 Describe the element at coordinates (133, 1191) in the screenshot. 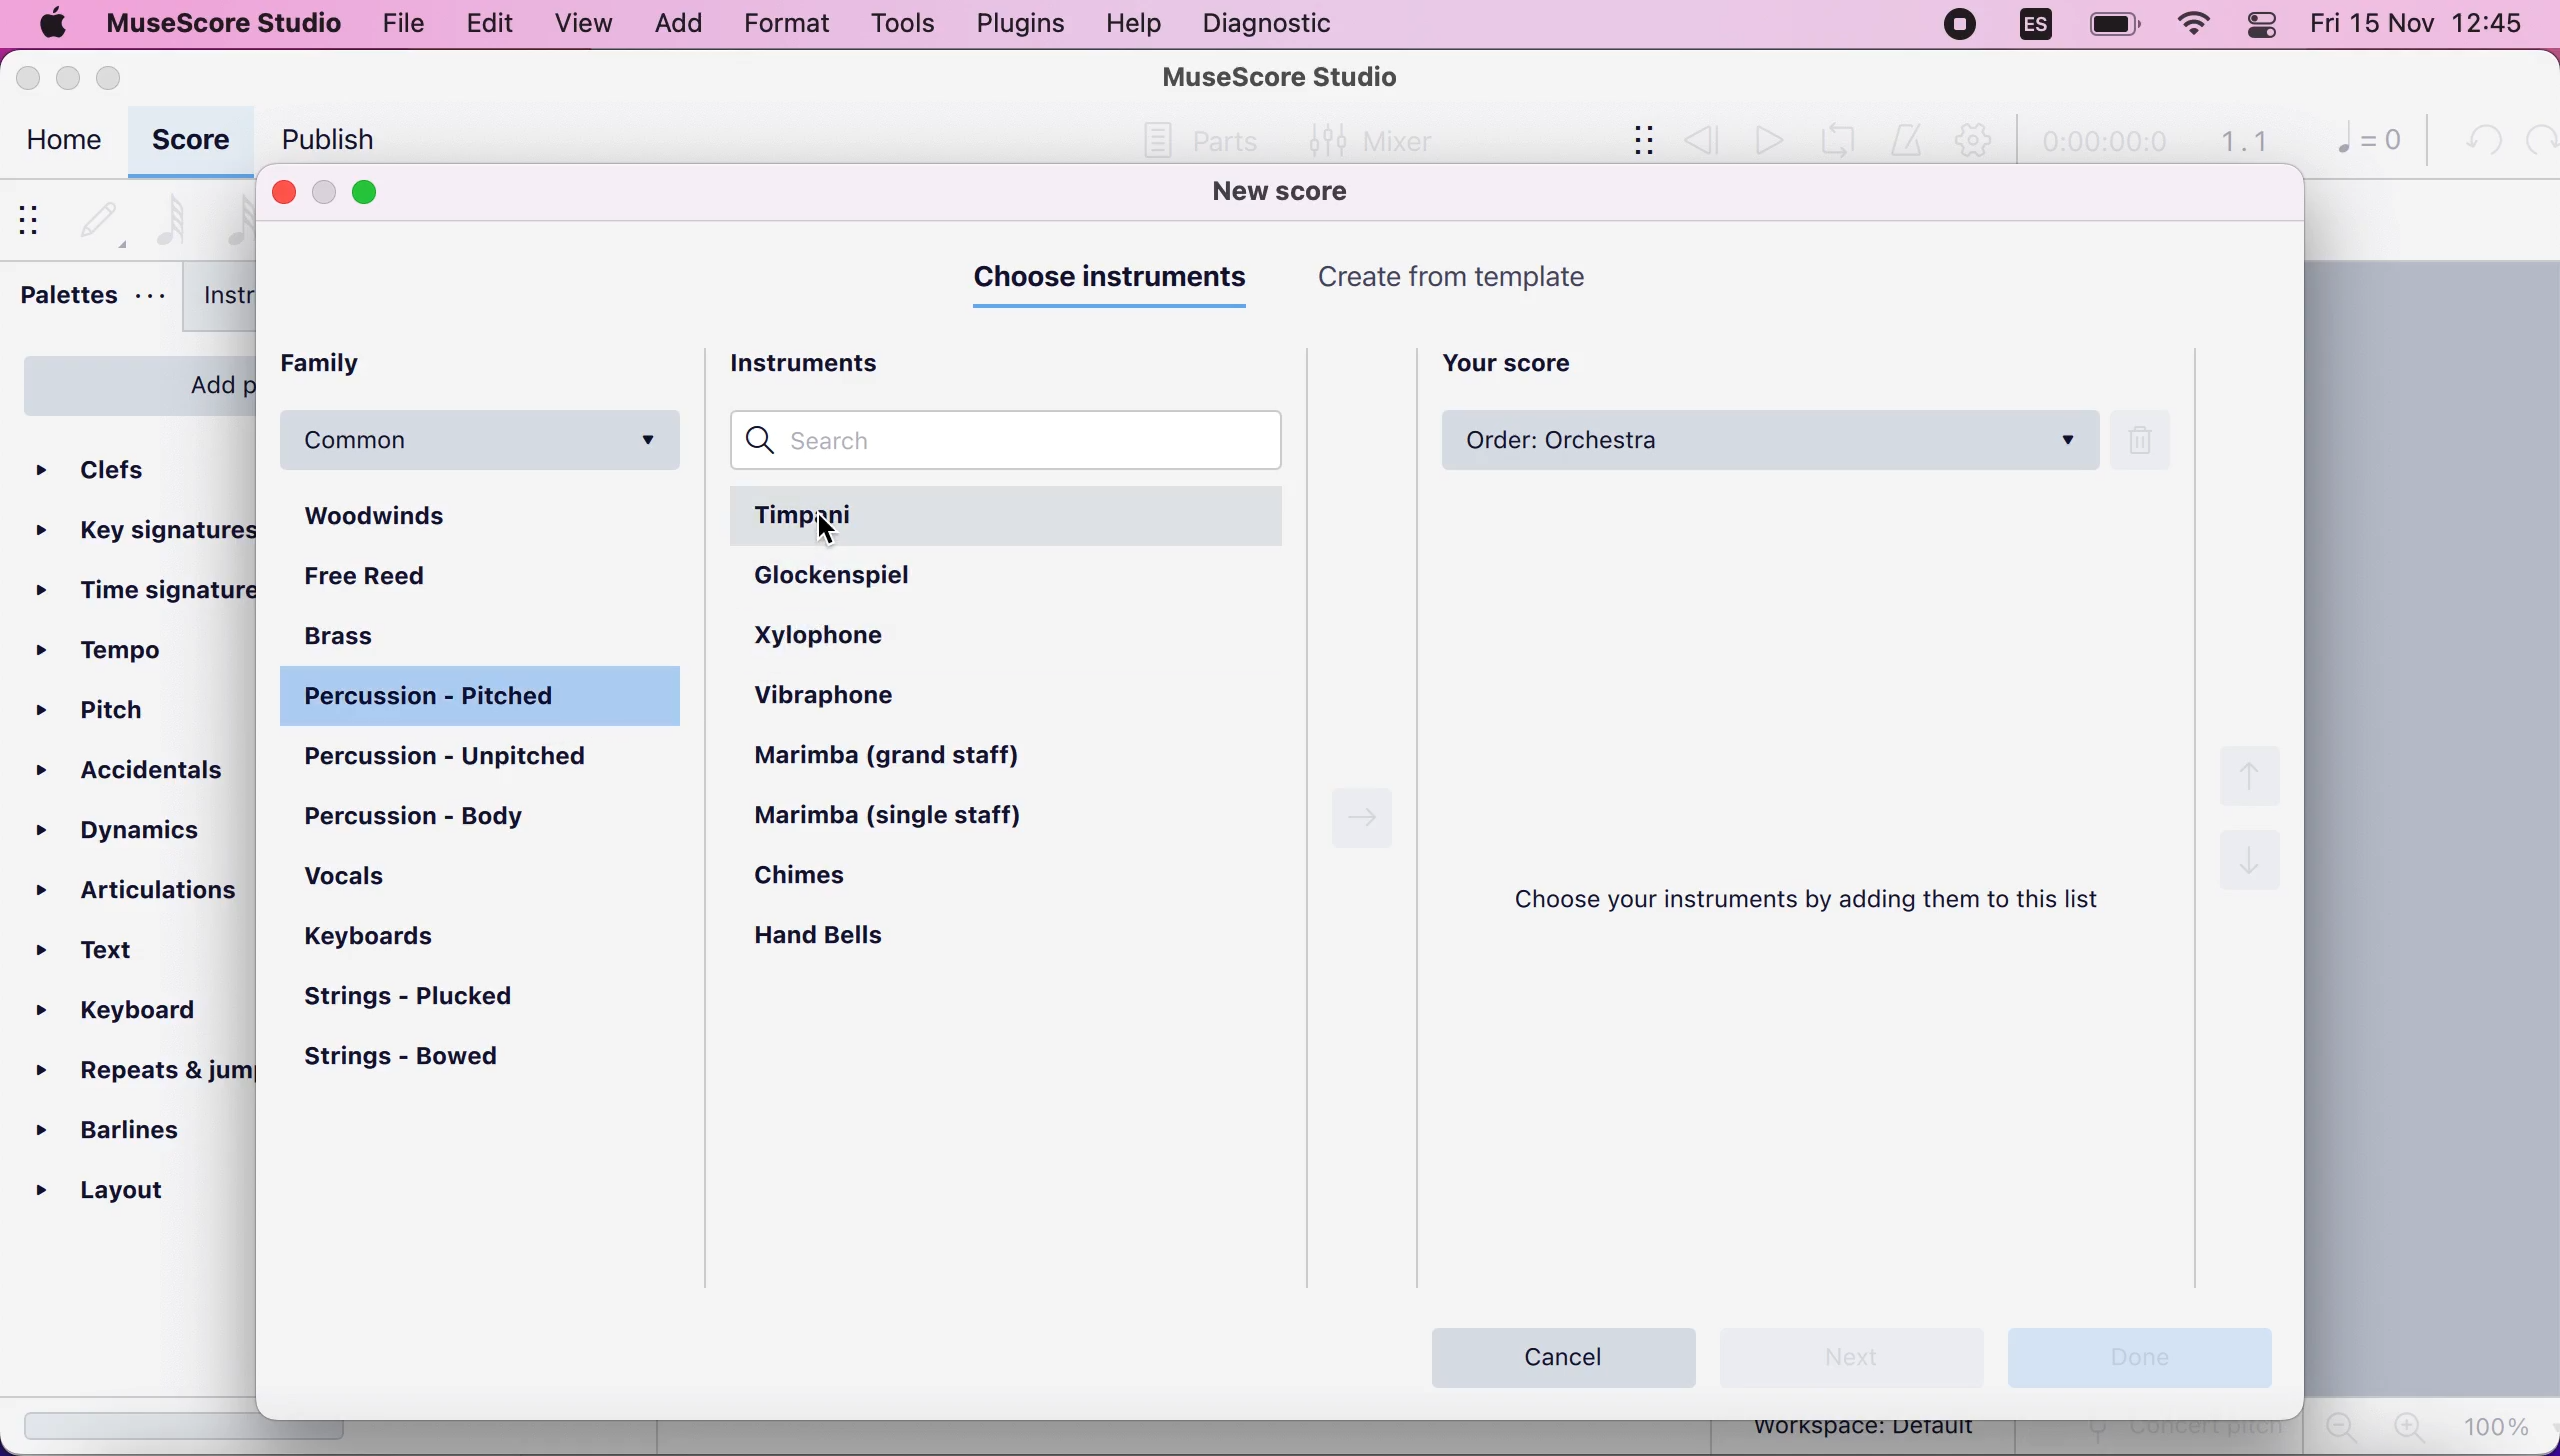

I see `layout` at that location.